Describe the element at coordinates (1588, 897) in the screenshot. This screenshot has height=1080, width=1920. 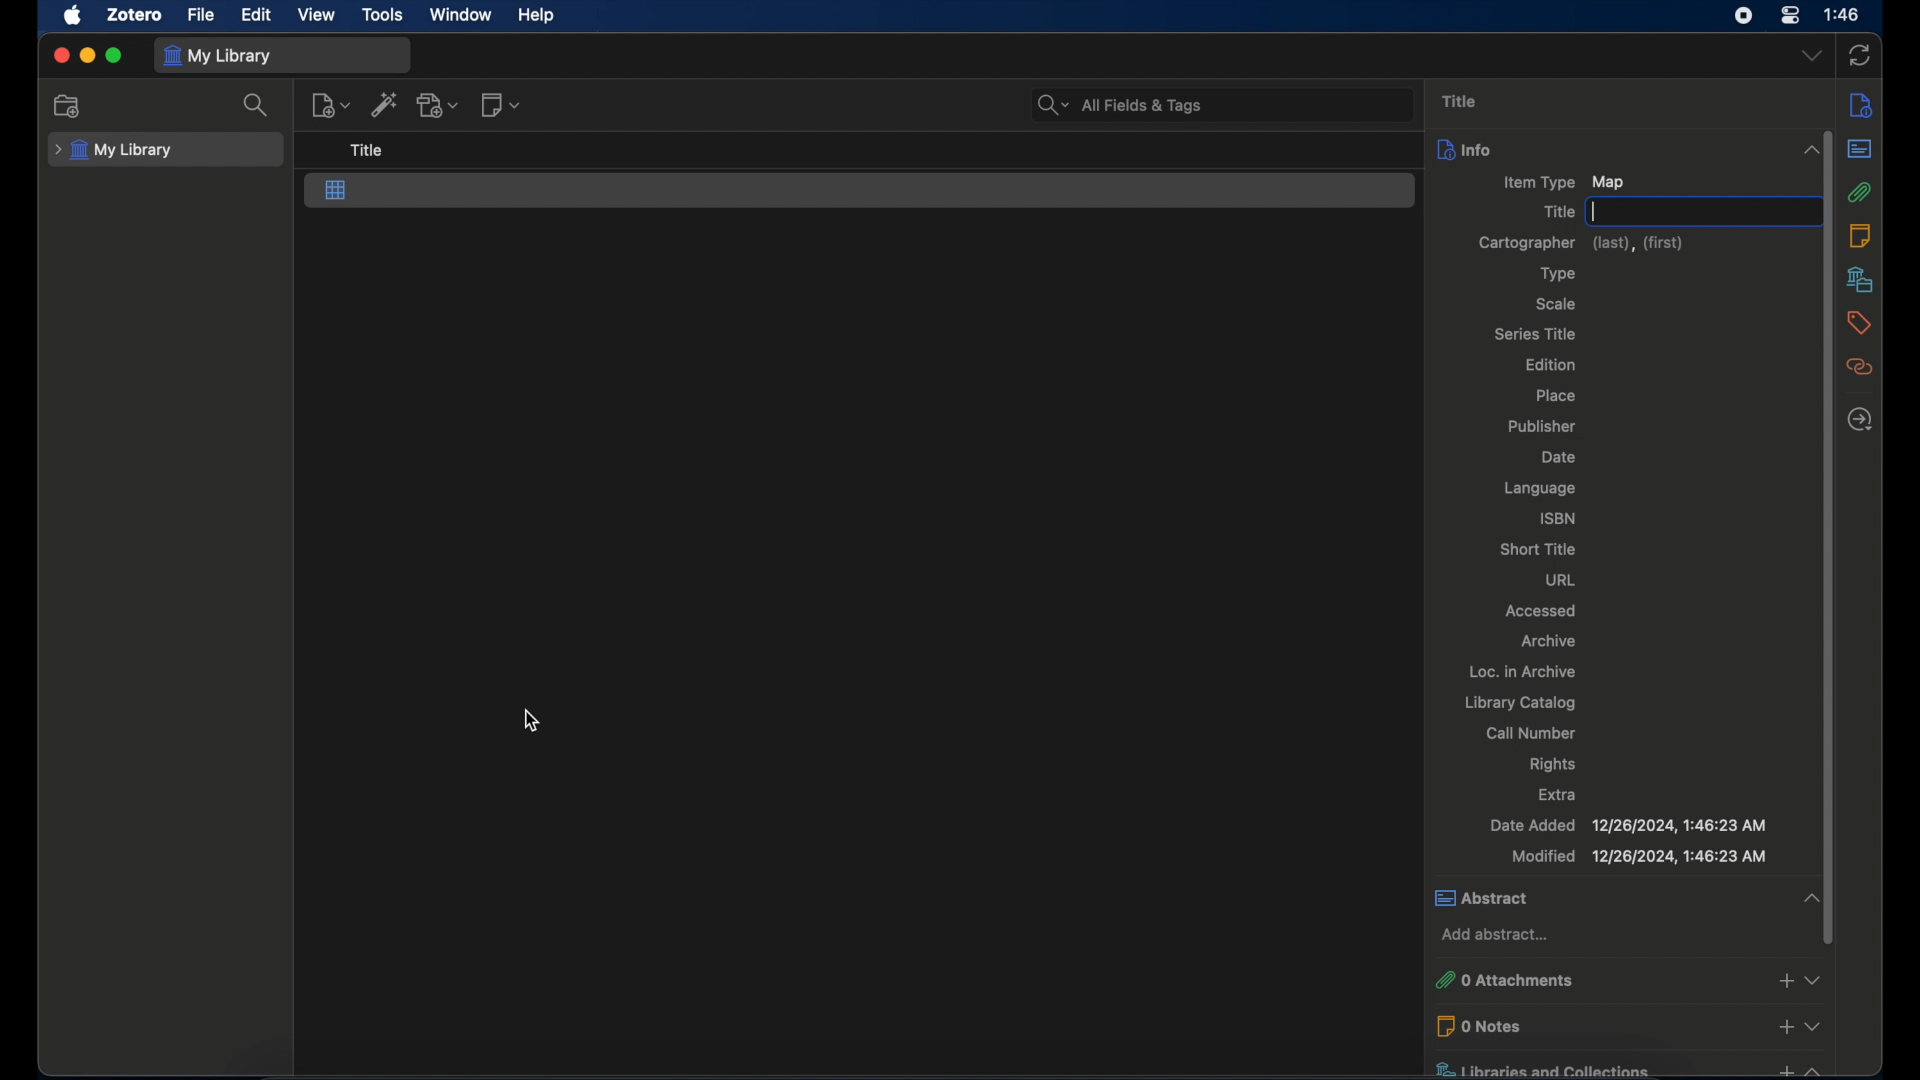
I see `abstract` at that location.